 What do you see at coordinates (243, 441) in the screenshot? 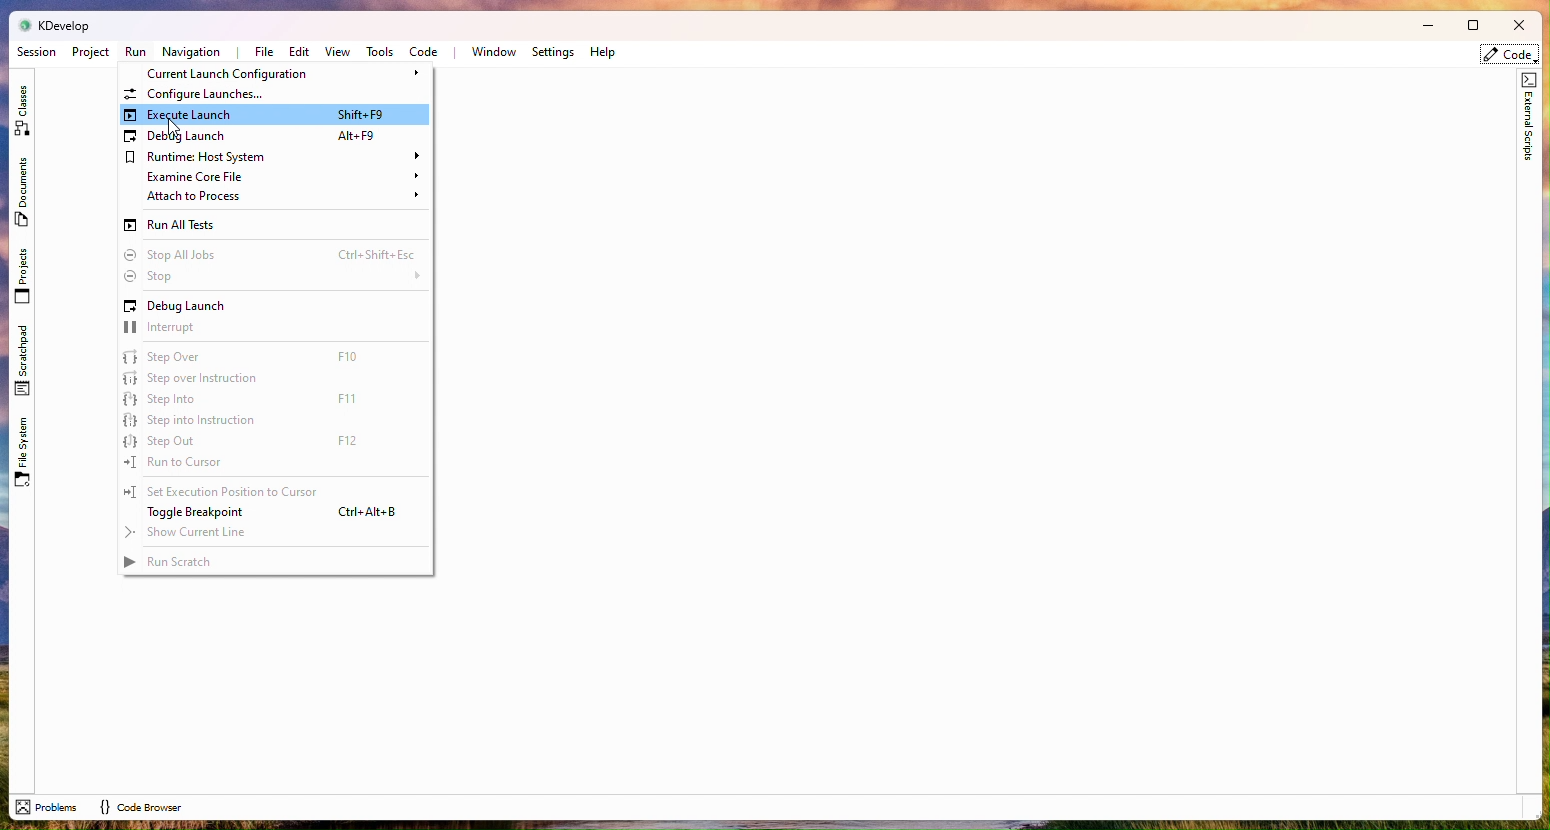
I see `Step out` at bounding box center [243, 441].